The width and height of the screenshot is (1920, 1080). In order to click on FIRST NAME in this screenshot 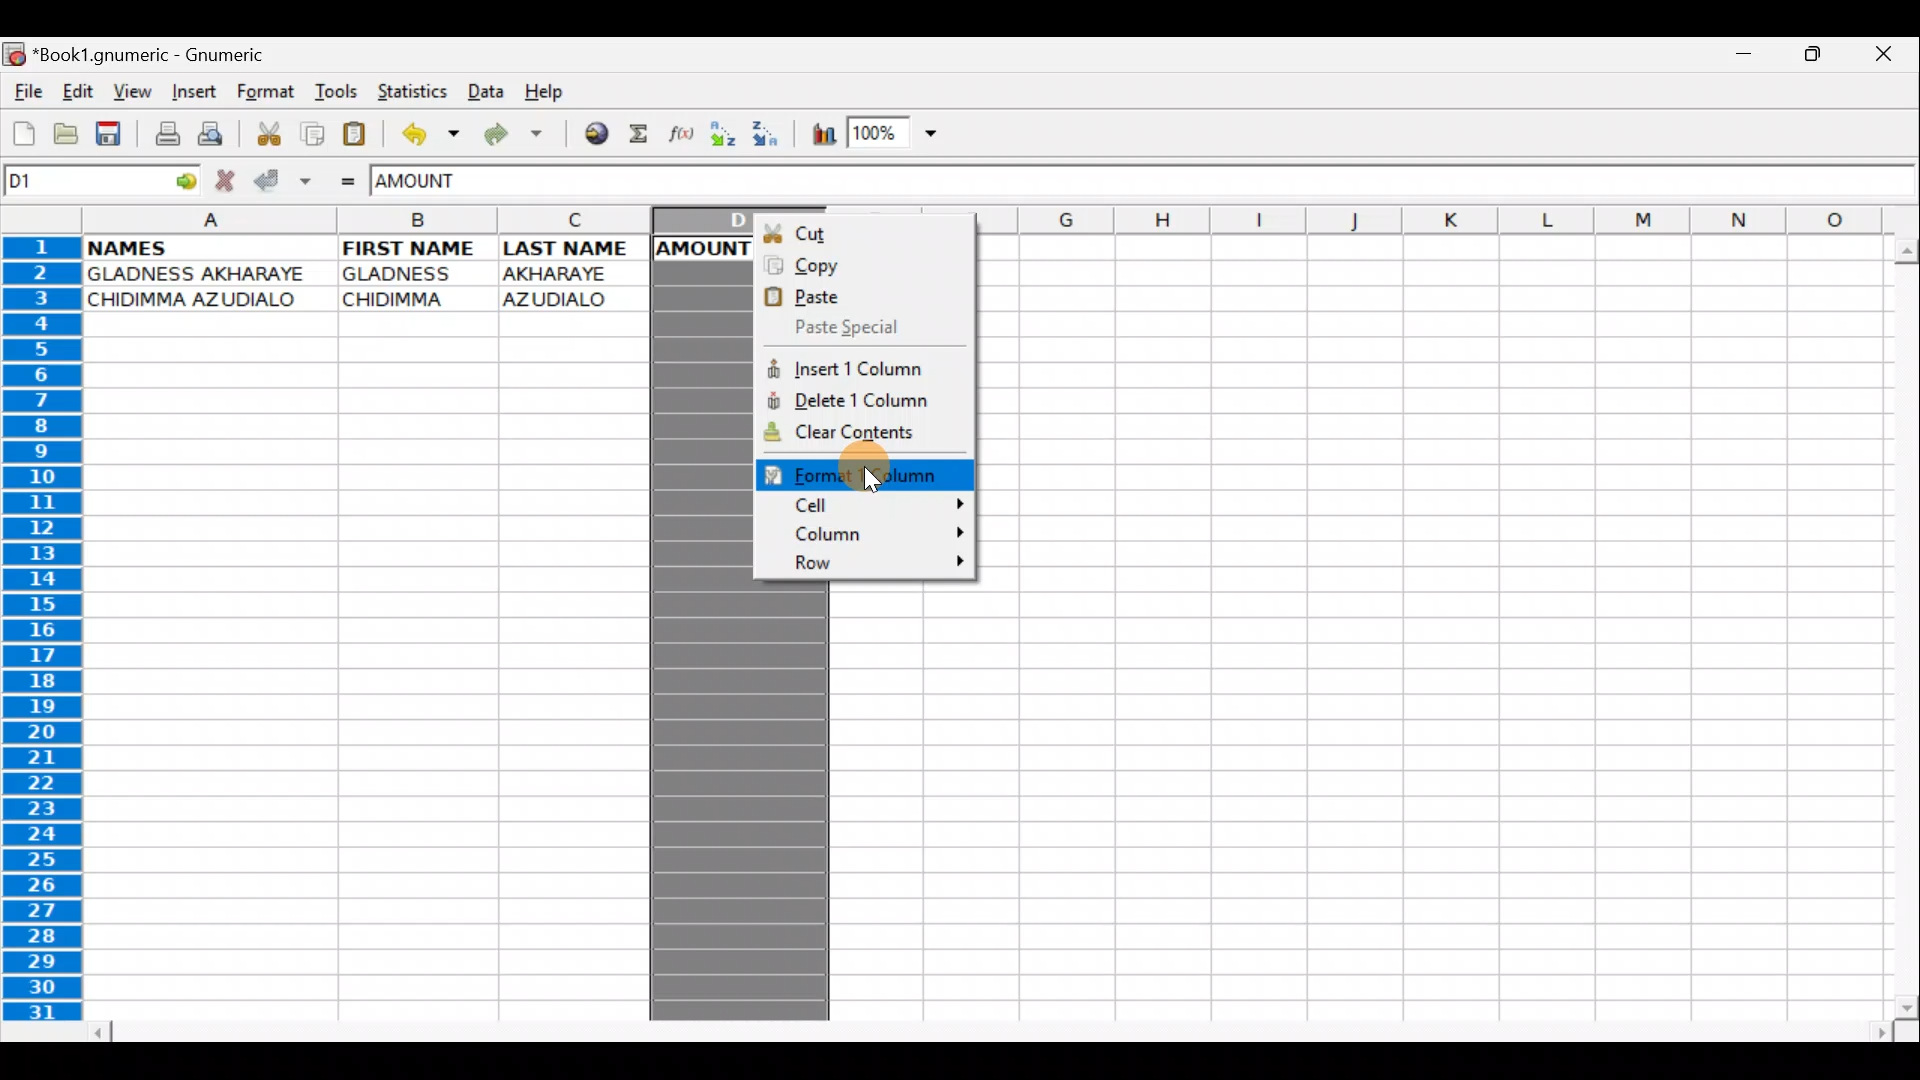, I will do `click(413, 248)`.